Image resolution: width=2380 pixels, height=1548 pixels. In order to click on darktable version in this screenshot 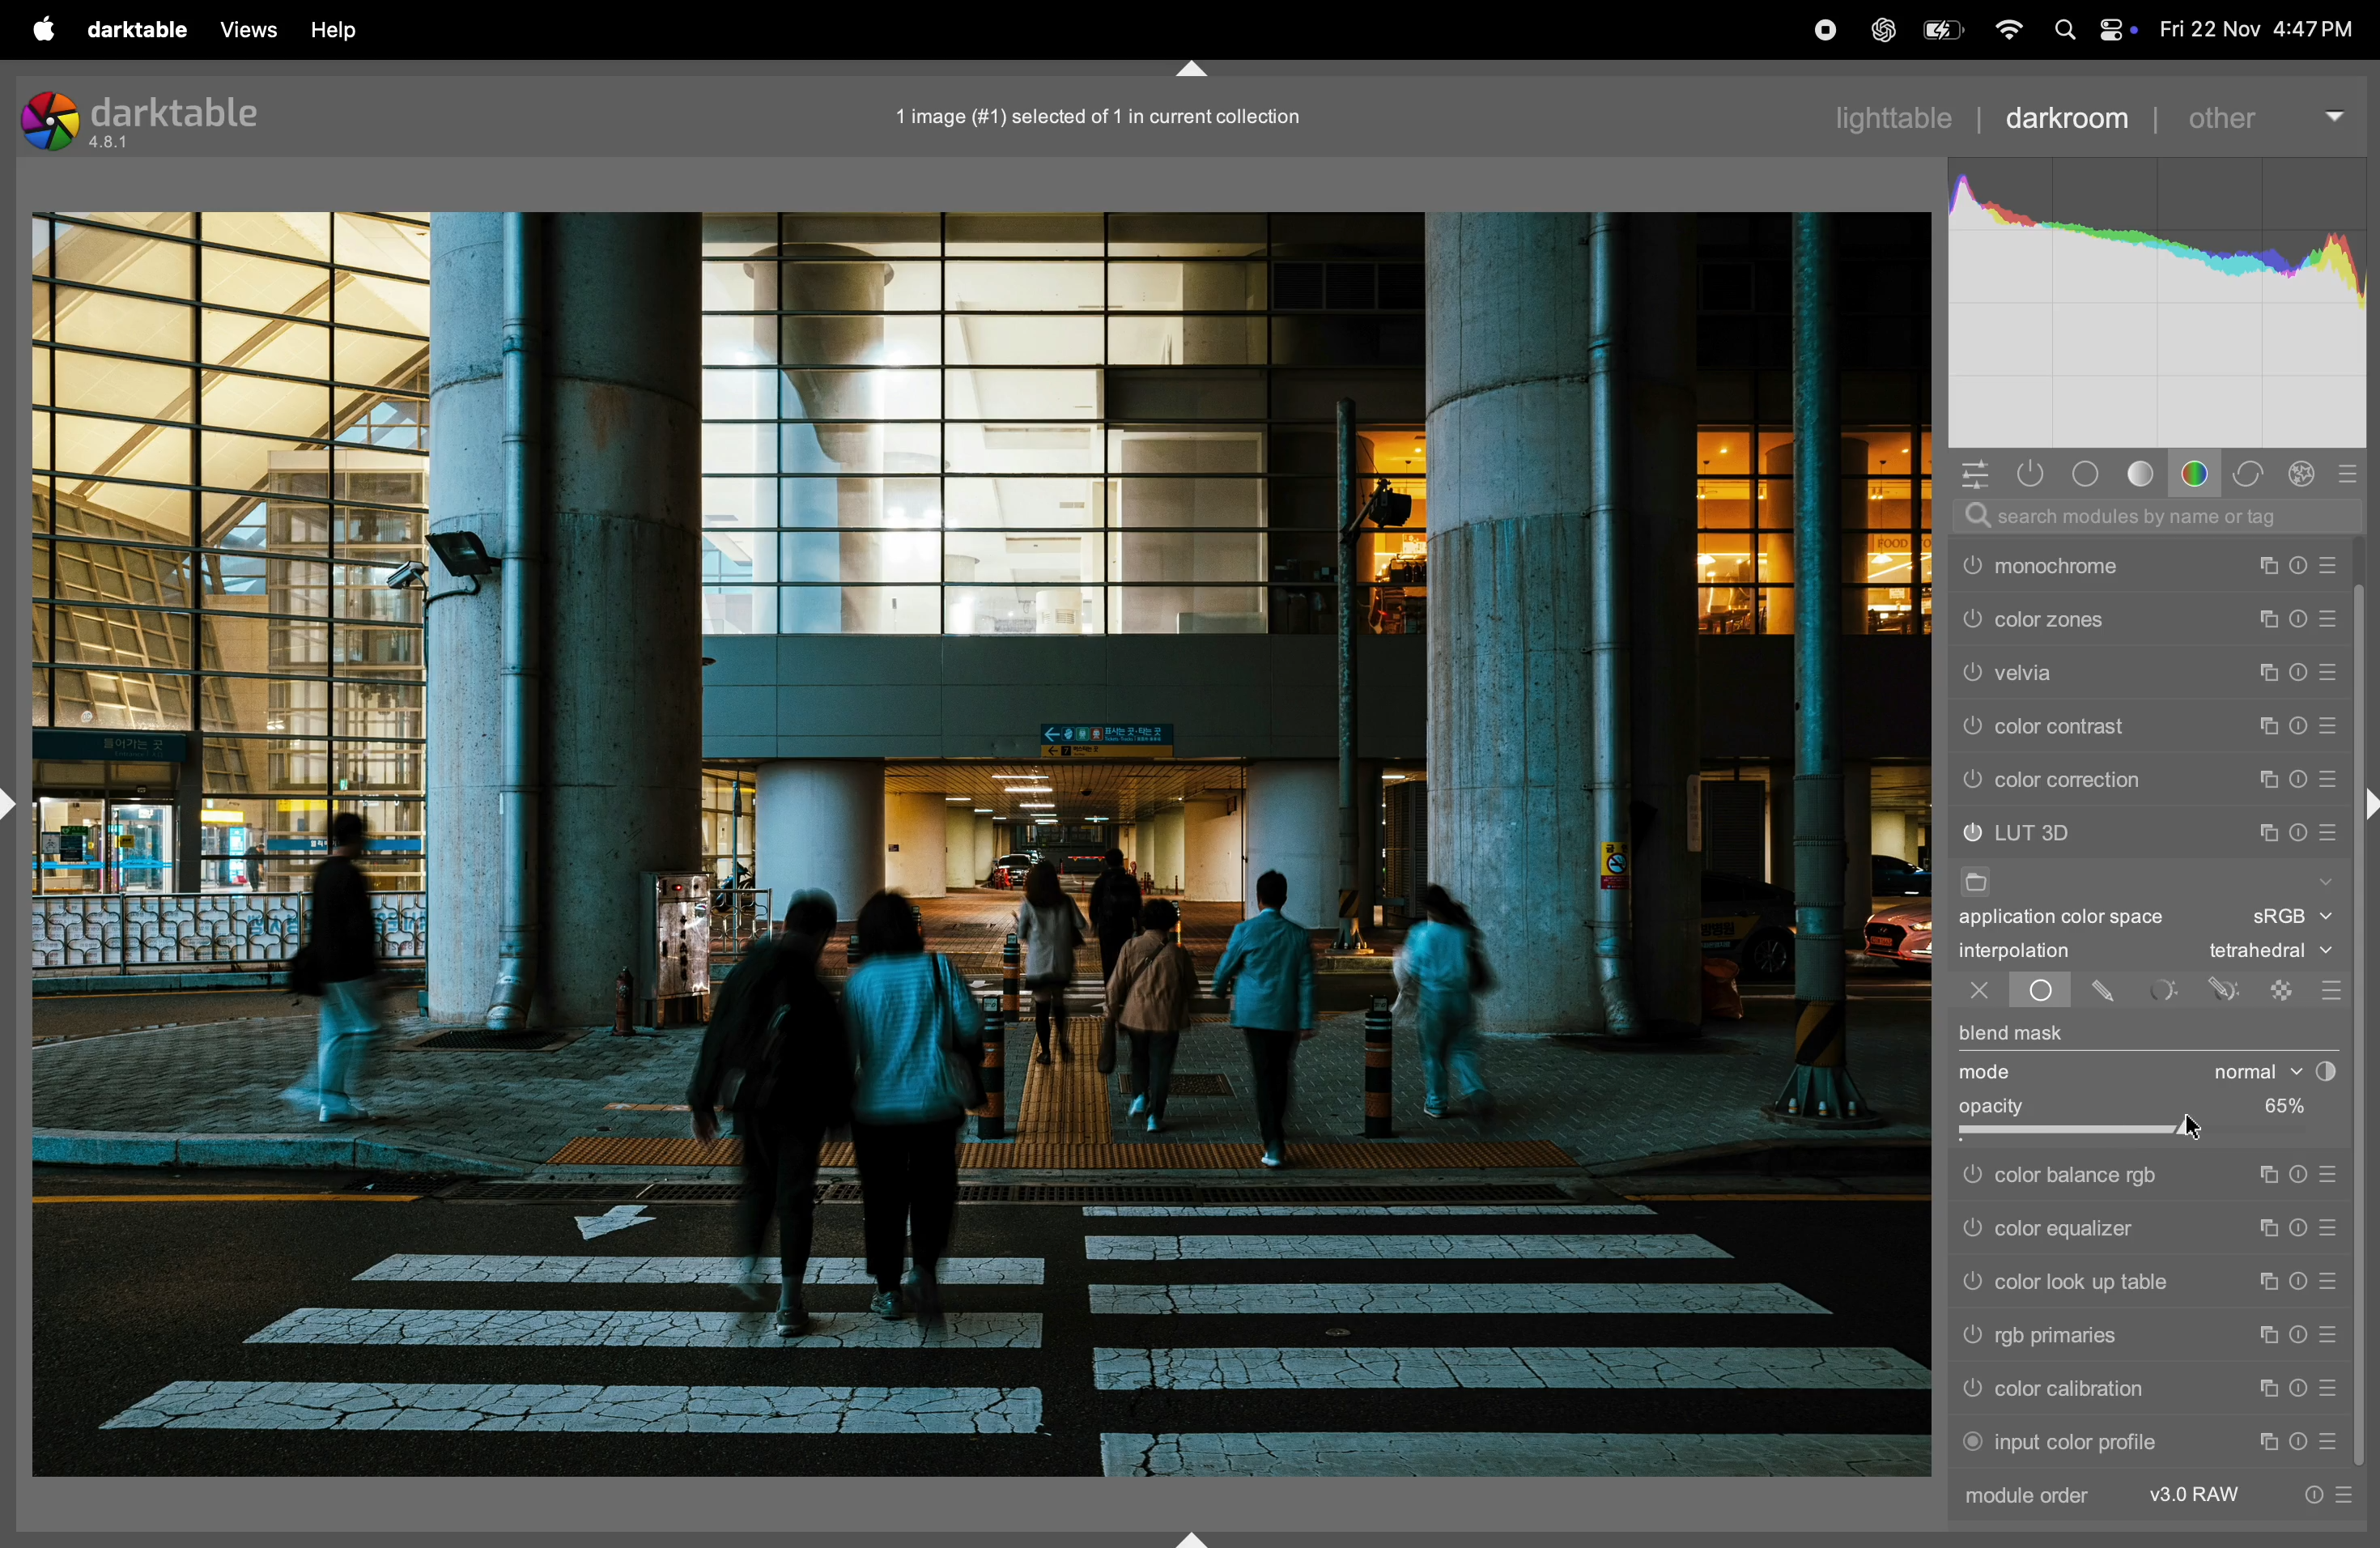, I will do `click(182, 121)`.